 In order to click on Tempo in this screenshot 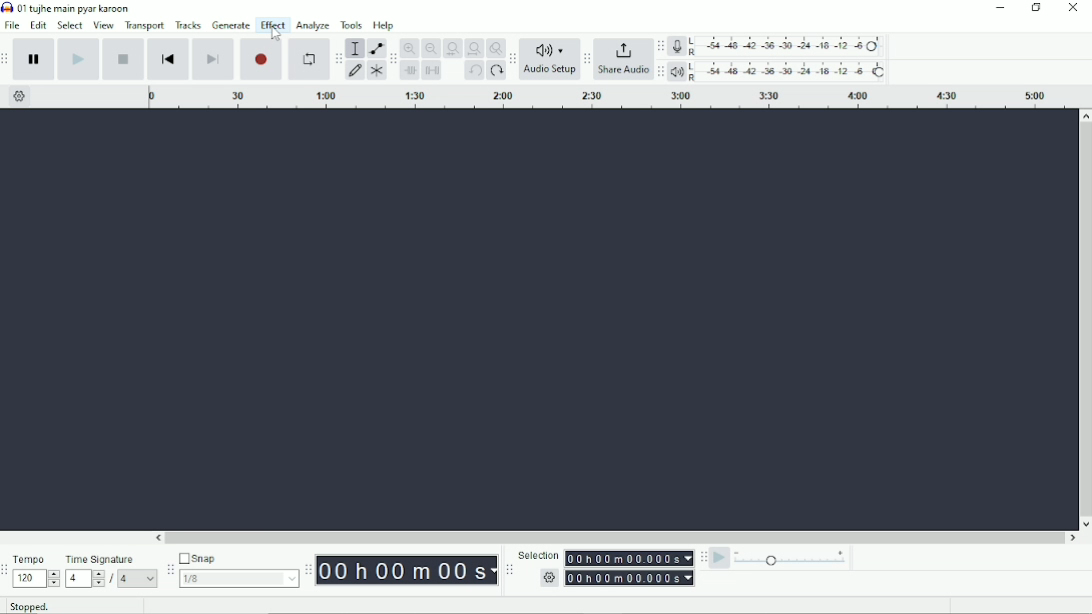, I will do `click(37, 573)`.